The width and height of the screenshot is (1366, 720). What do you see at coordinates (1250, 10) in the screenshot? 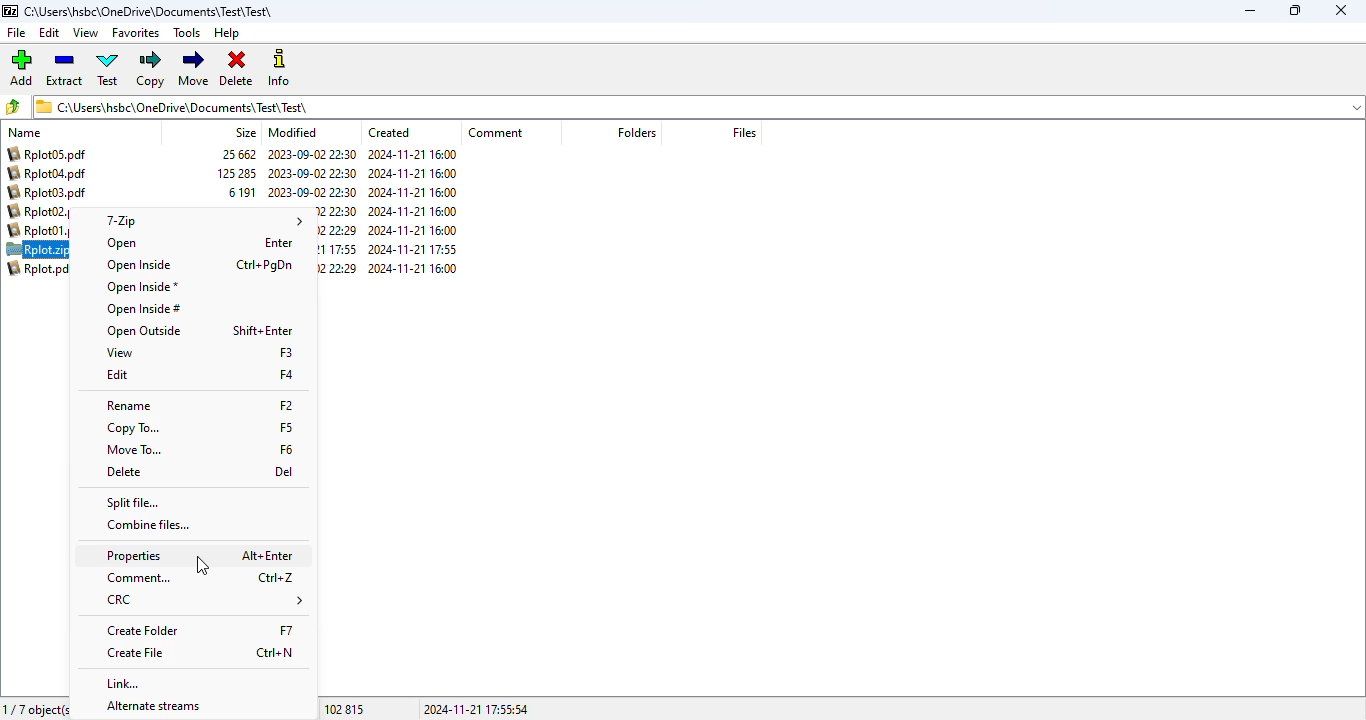
I see `minimize` at bounding box center [1250, 10].